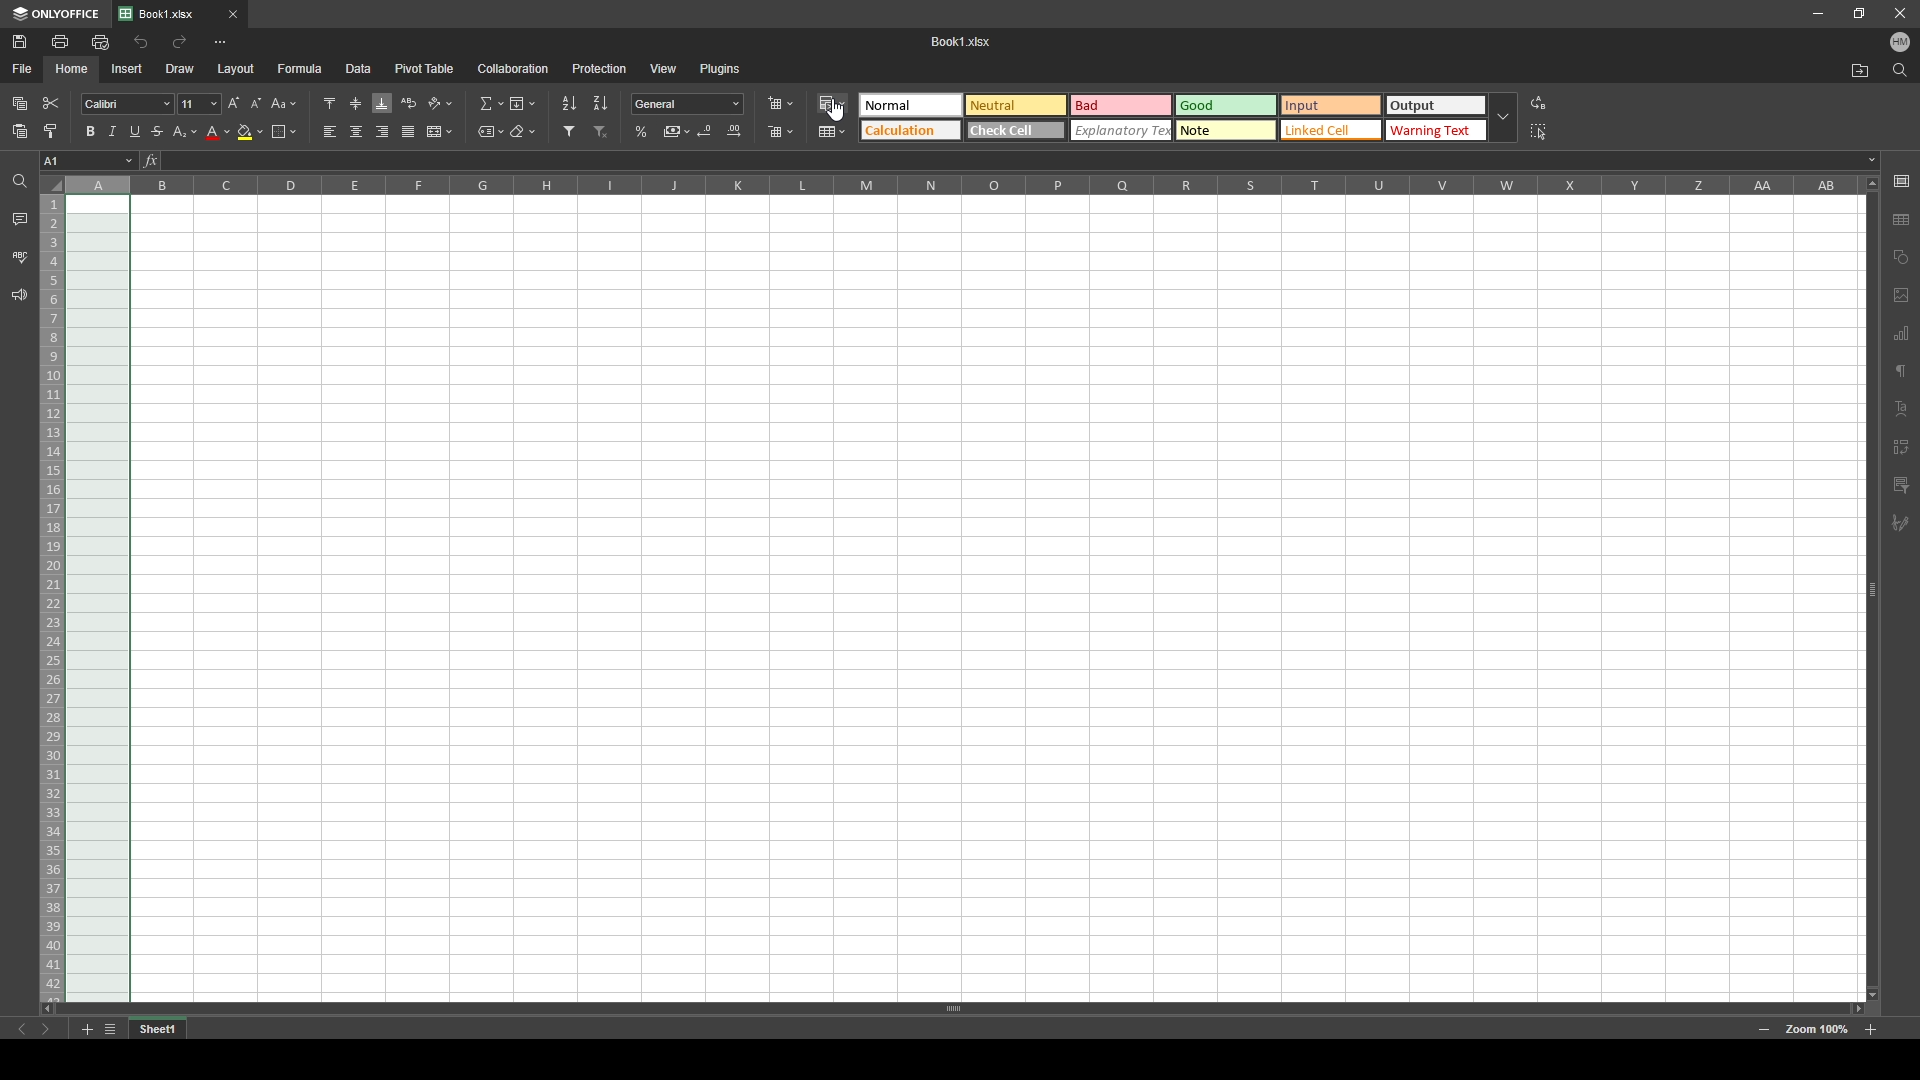 The image size is (1920, 1080). I want to click on redo, so click(179, 41).